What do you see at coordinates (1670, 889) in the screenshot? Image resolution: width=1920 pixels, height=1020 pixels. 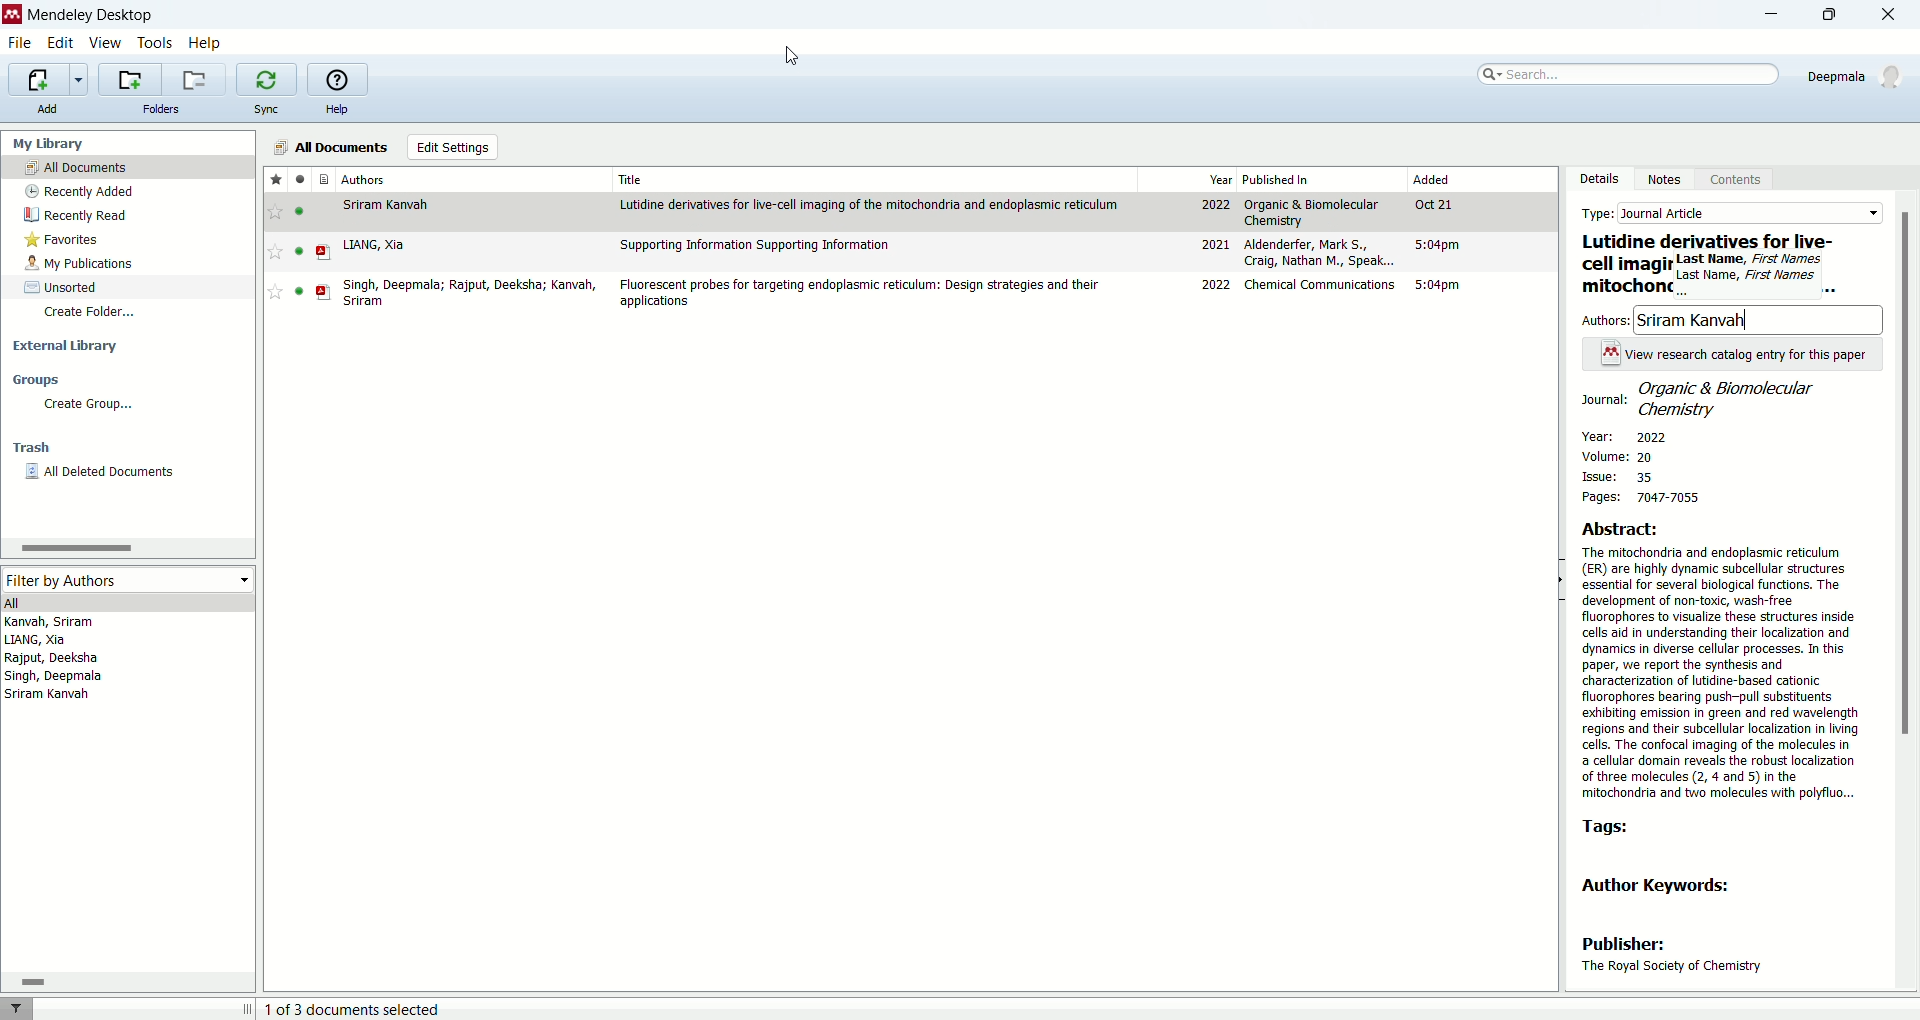 I see `author keywords` at bounding box center [1670, 889].